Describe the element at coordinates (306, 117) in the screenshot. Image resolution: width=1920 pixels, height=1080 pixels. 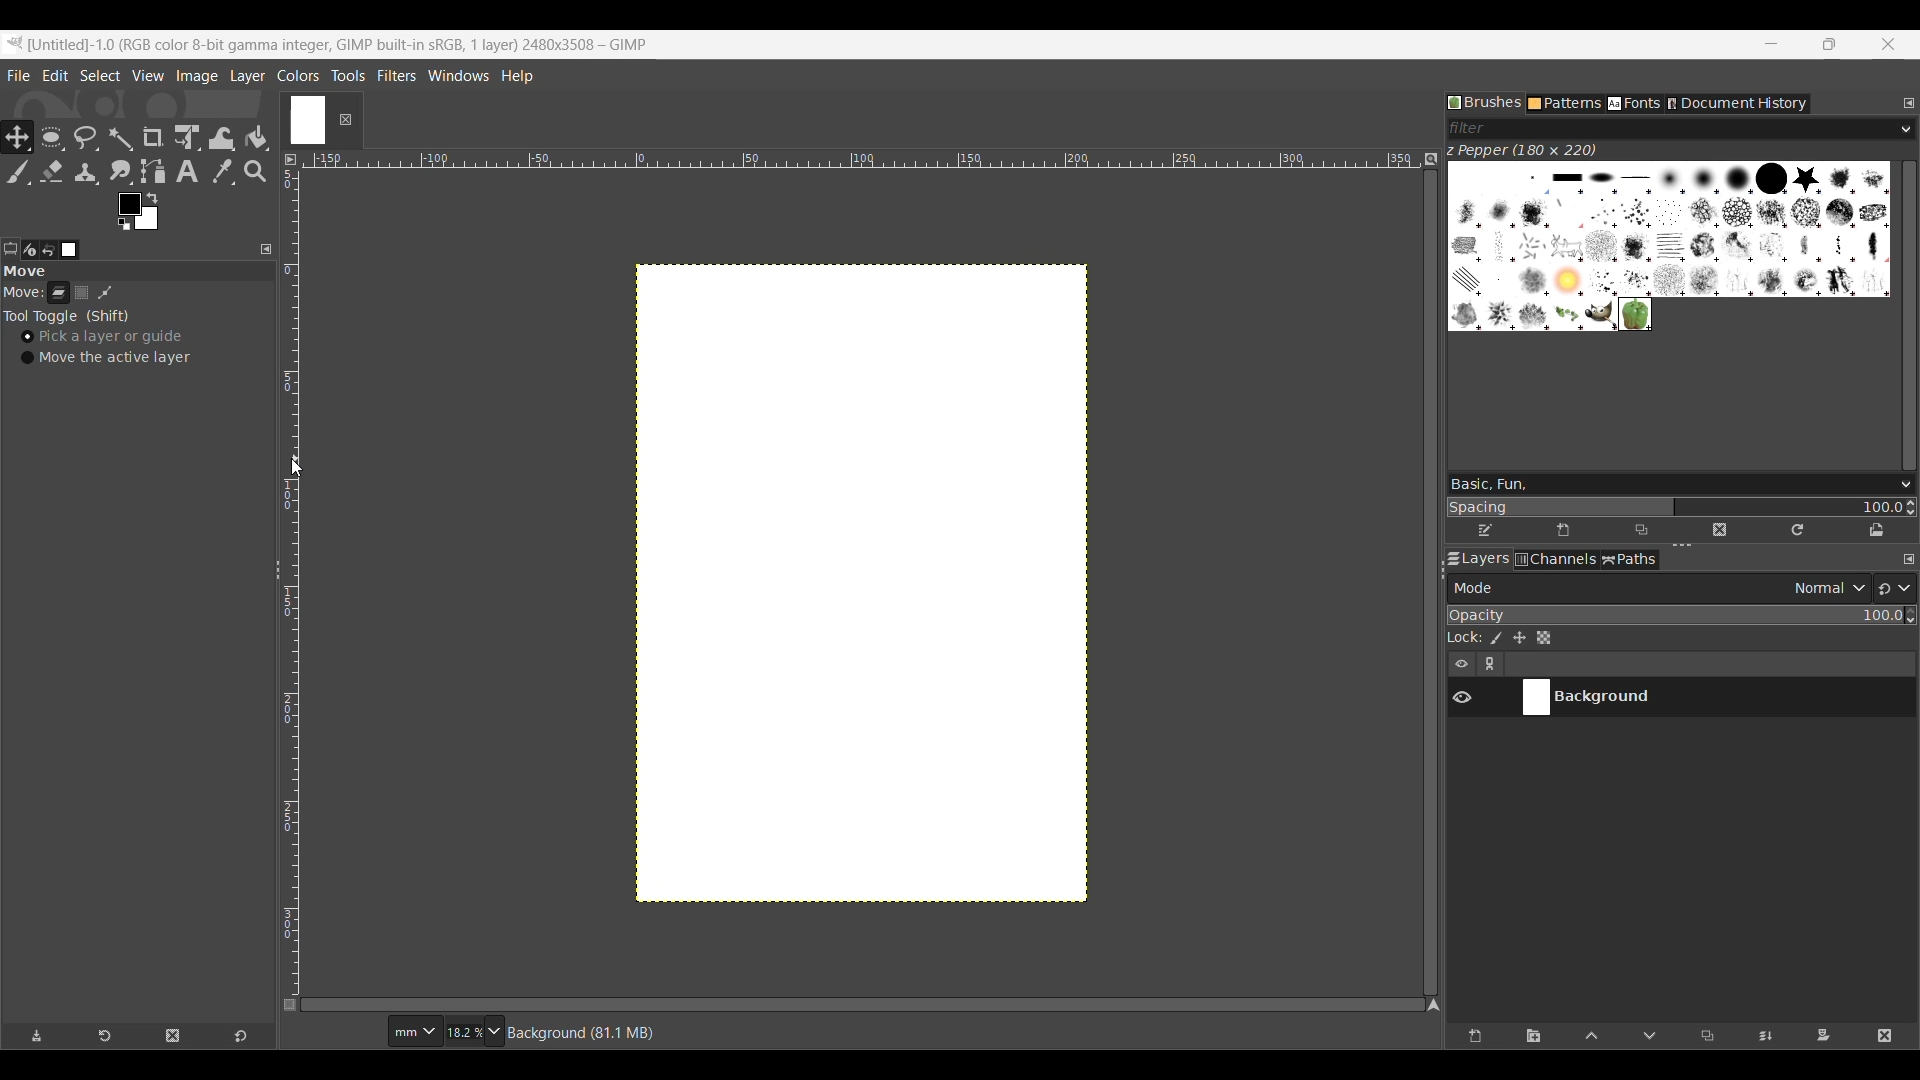
I see `Current tab` at that location.